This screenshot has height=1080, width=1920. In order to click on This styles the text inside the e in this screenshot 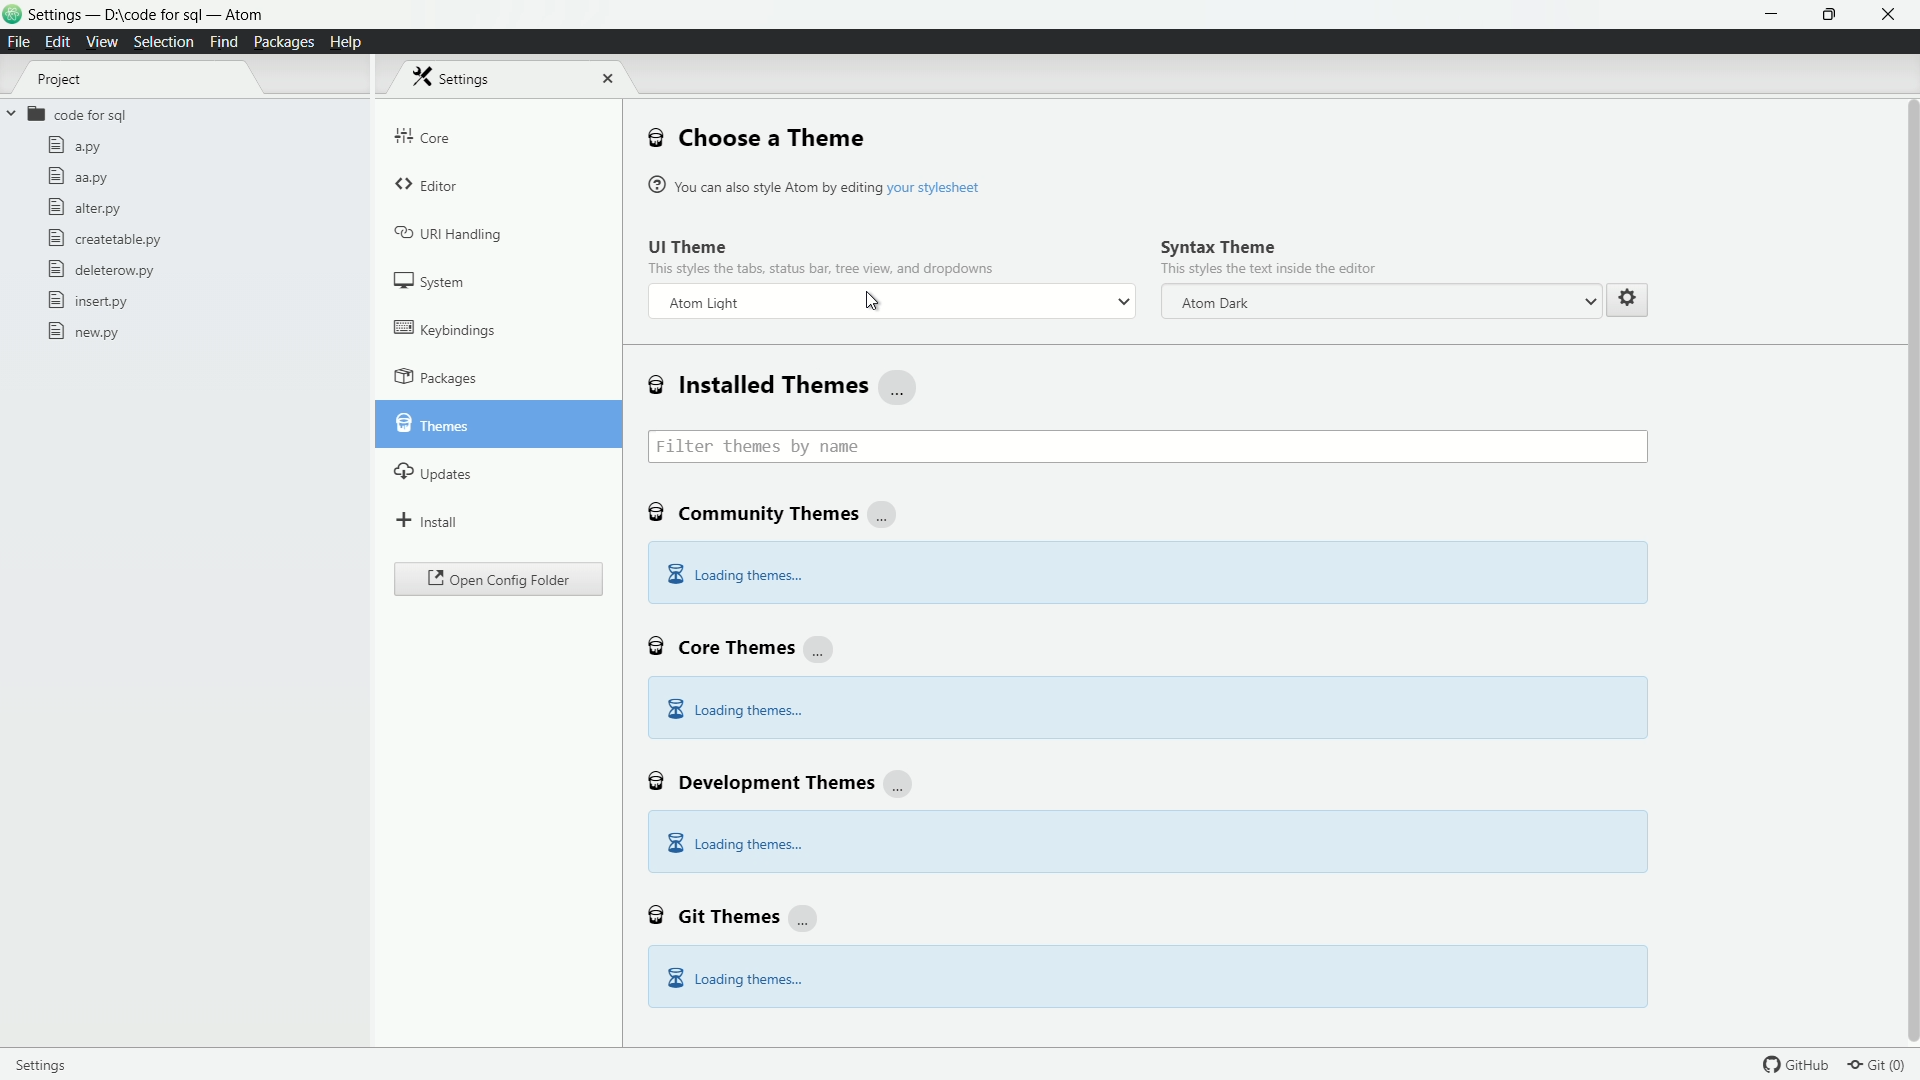, I will do `click(821, 267)`.